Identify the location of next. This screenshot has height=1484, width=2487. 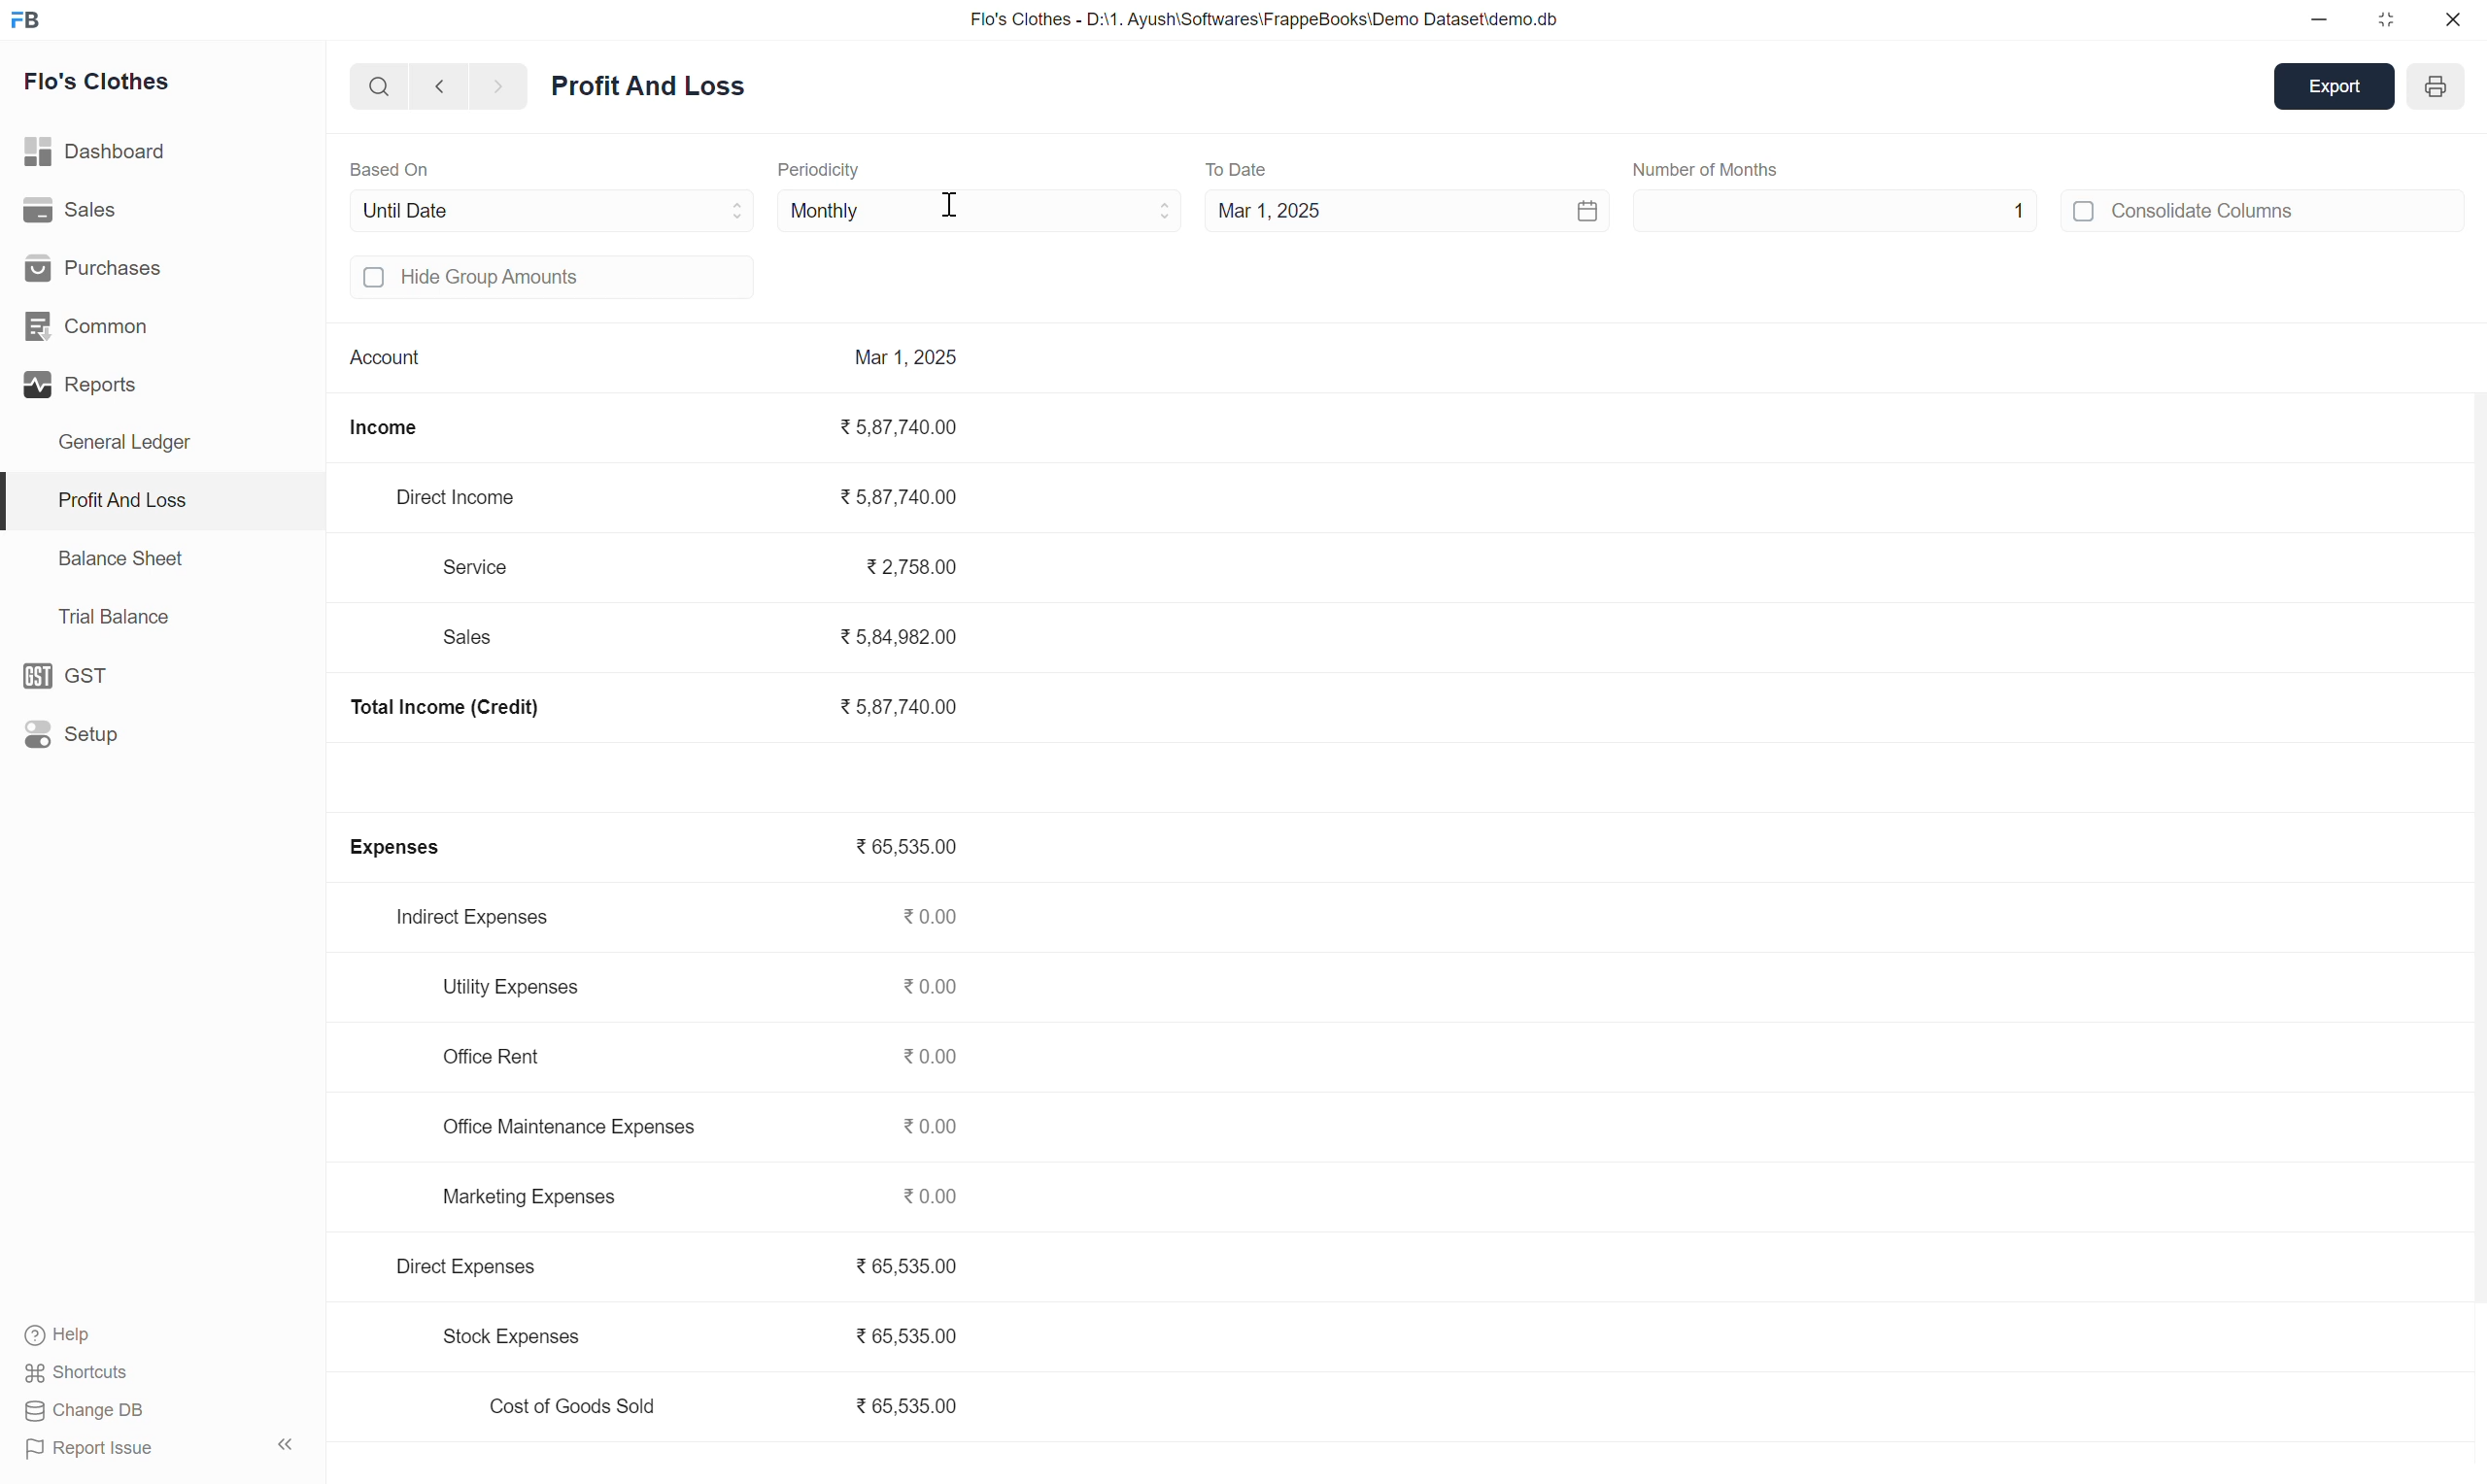
(505, 87).